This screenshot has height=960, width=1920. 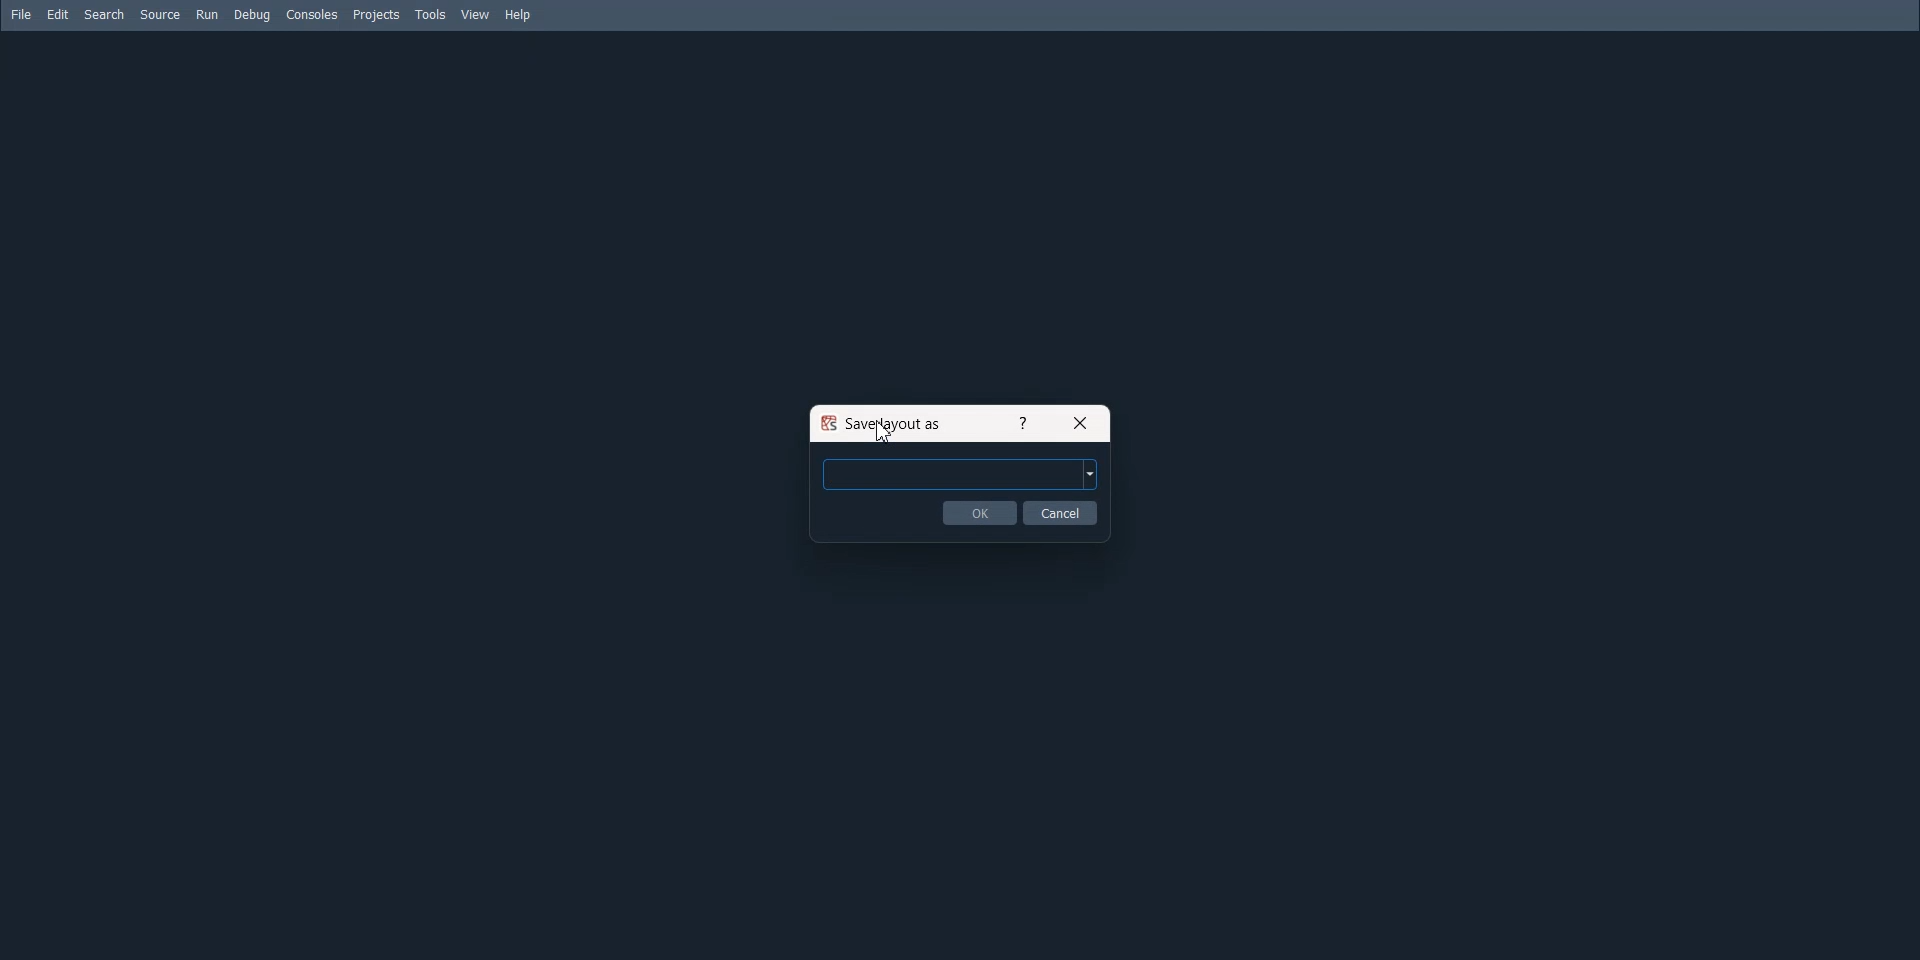 I want to click on Help, so click(x=520, y=16).